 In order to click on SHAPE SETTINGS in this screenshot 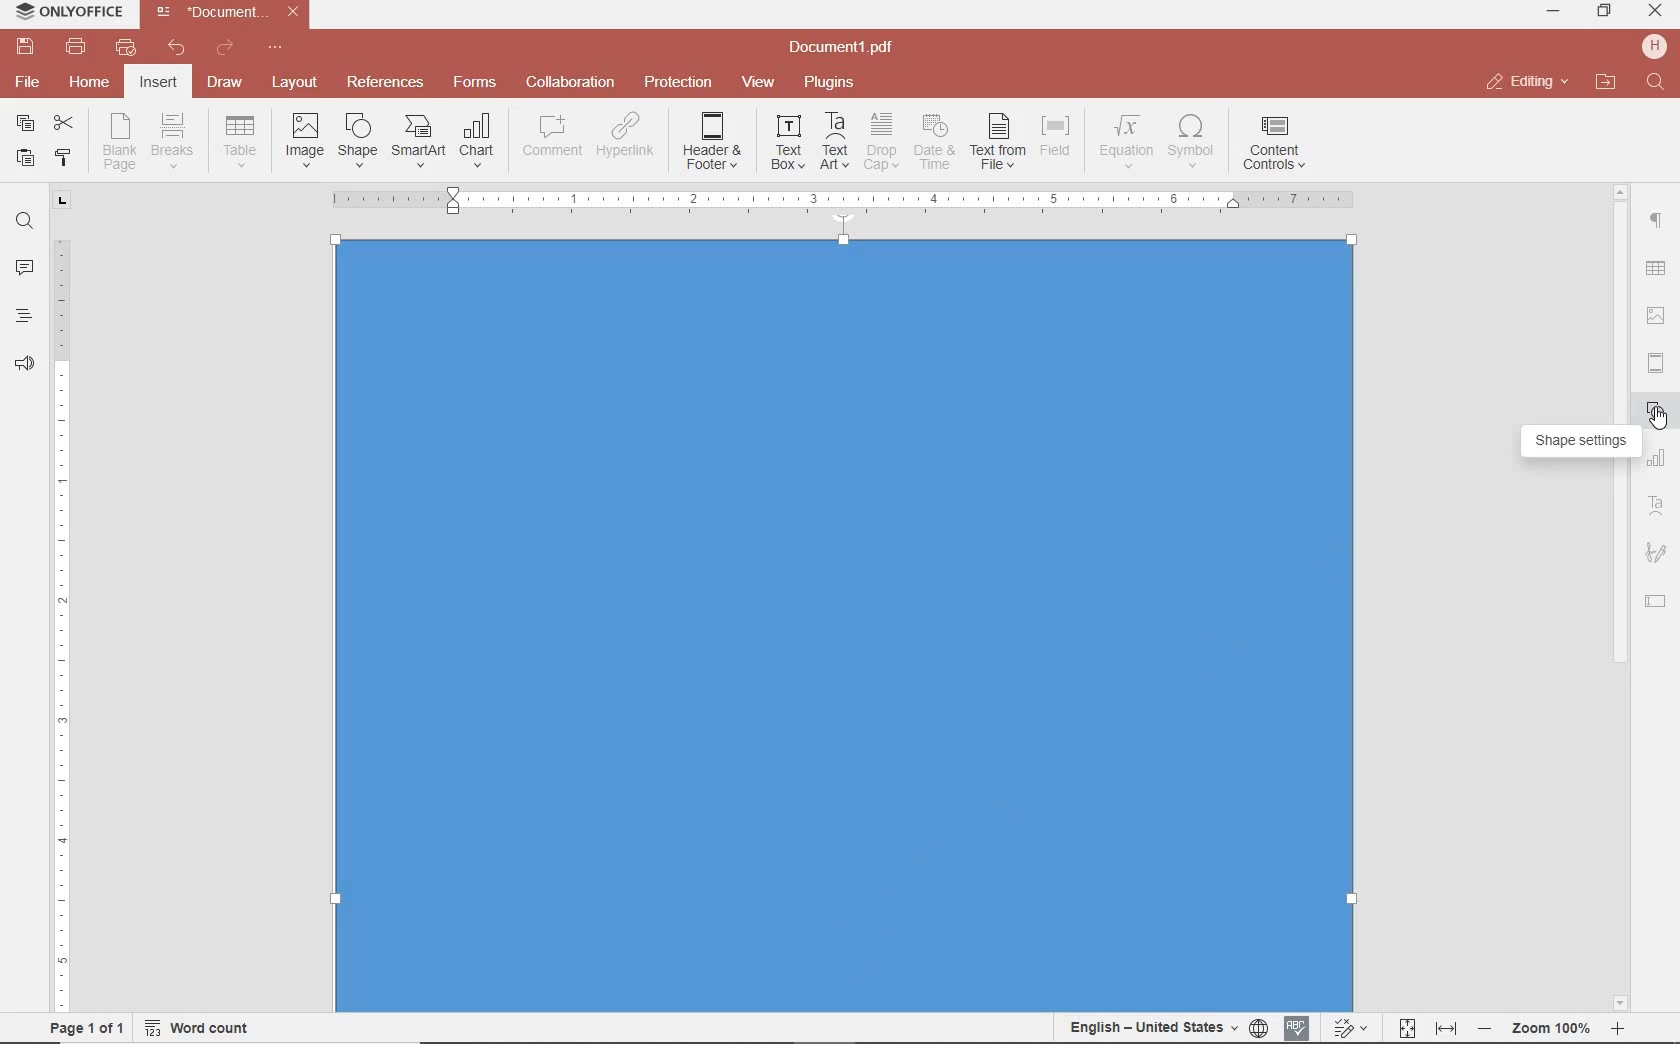, I will do `click(1577, 444)`.